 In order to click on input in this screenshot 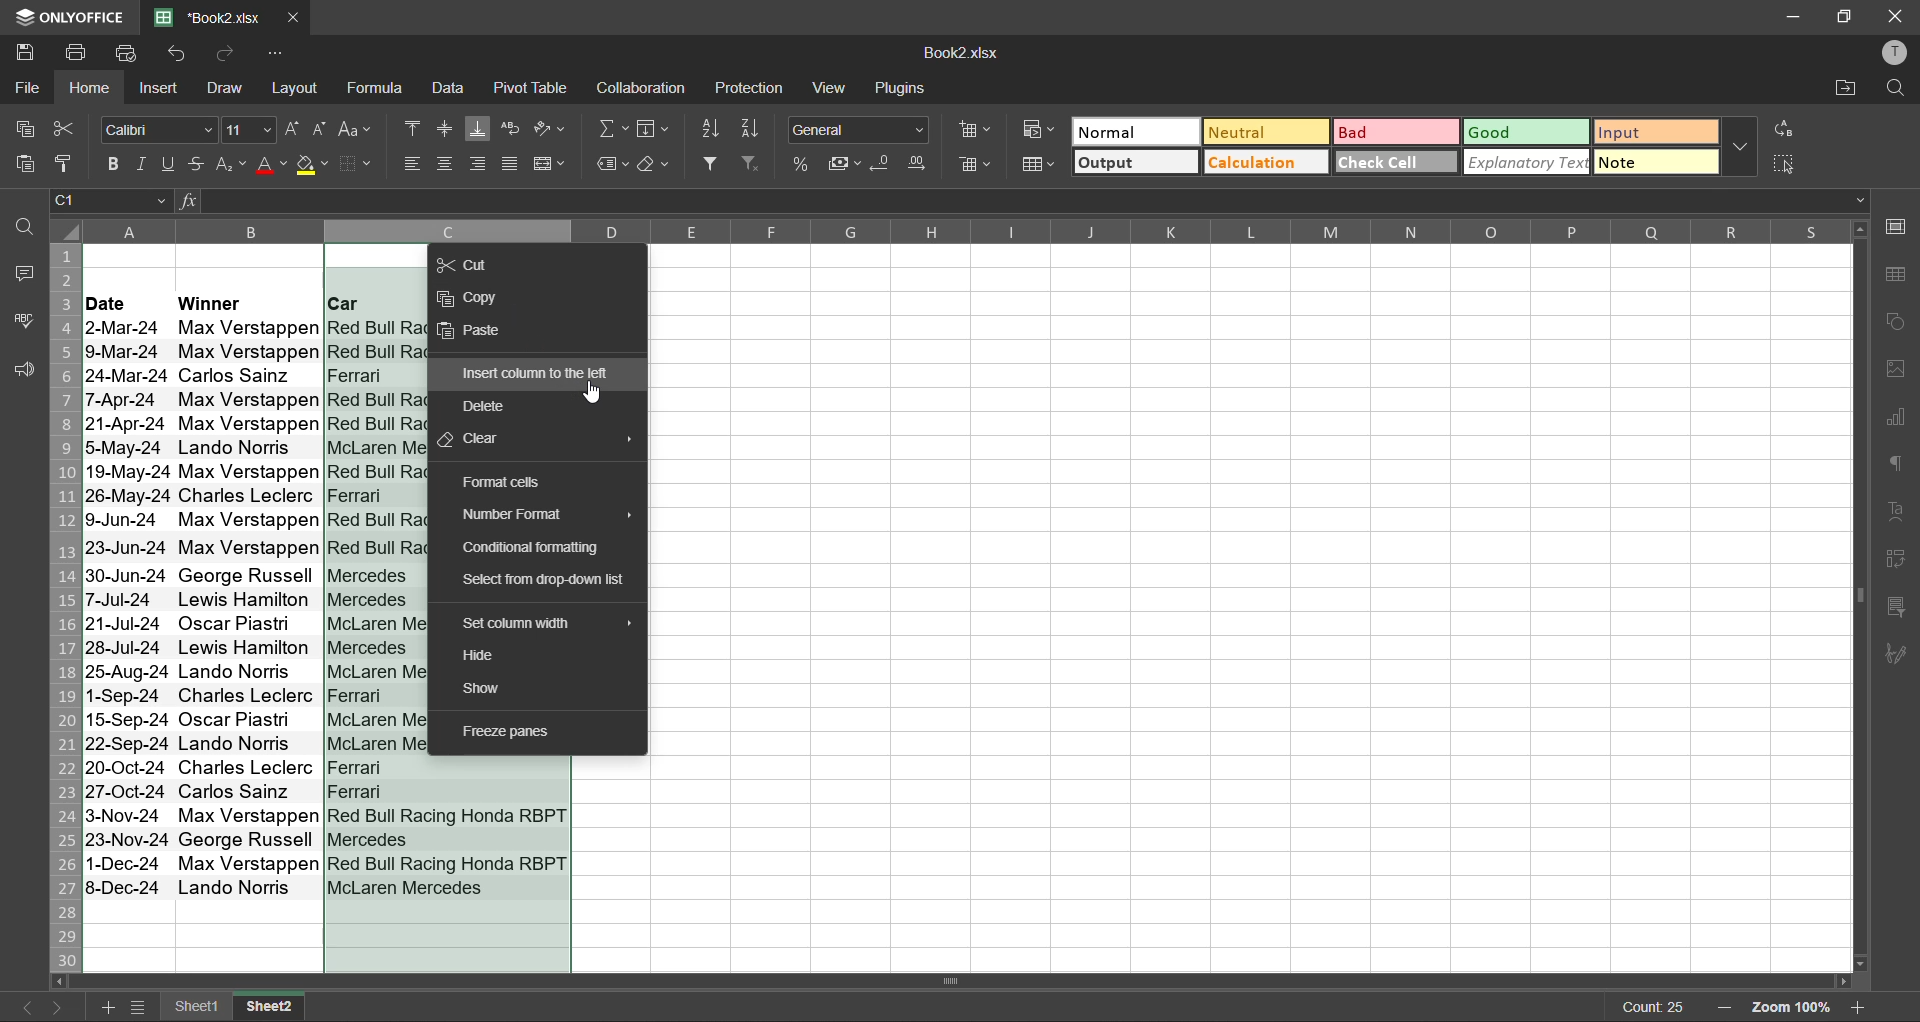, I will do `click(1652, 132)`.